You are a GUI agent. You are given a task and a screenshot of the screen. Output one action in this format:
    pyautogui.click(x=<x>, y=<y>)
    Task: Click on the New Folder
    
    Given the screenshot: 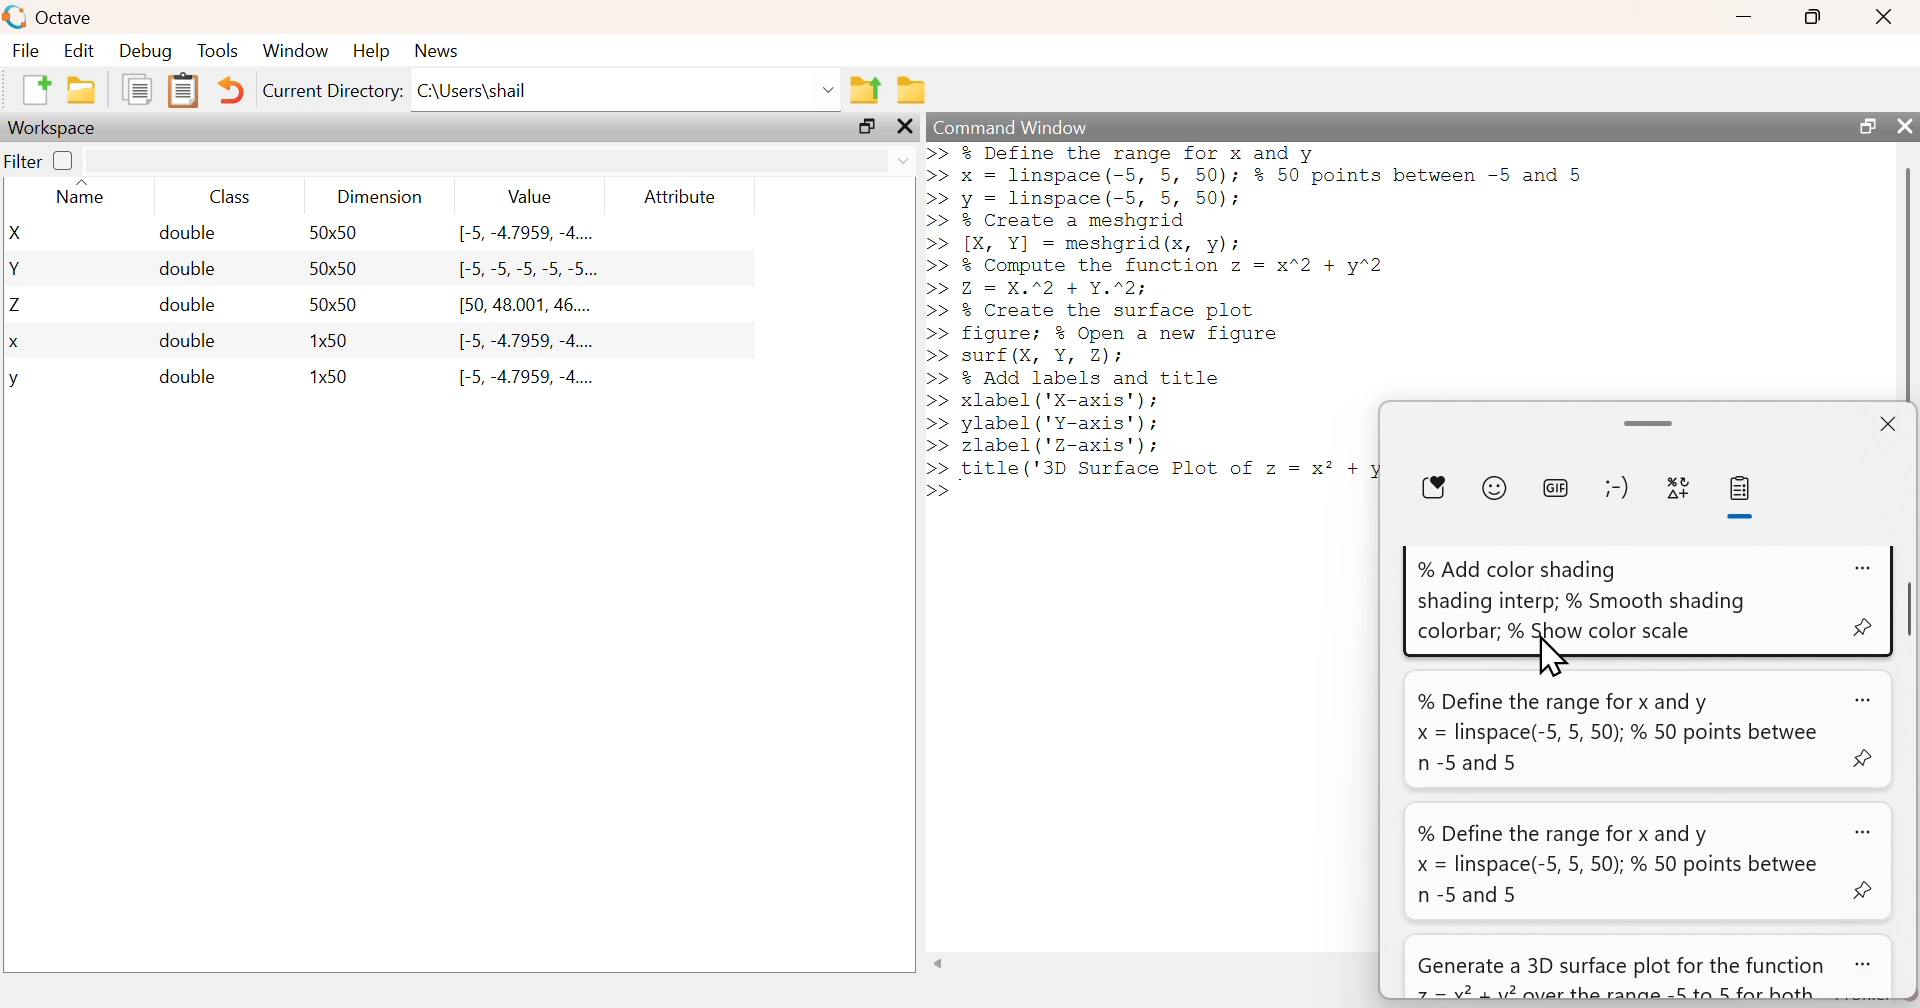 What is the action you would take?
    pyautogui.click(x=82, y=90)
    